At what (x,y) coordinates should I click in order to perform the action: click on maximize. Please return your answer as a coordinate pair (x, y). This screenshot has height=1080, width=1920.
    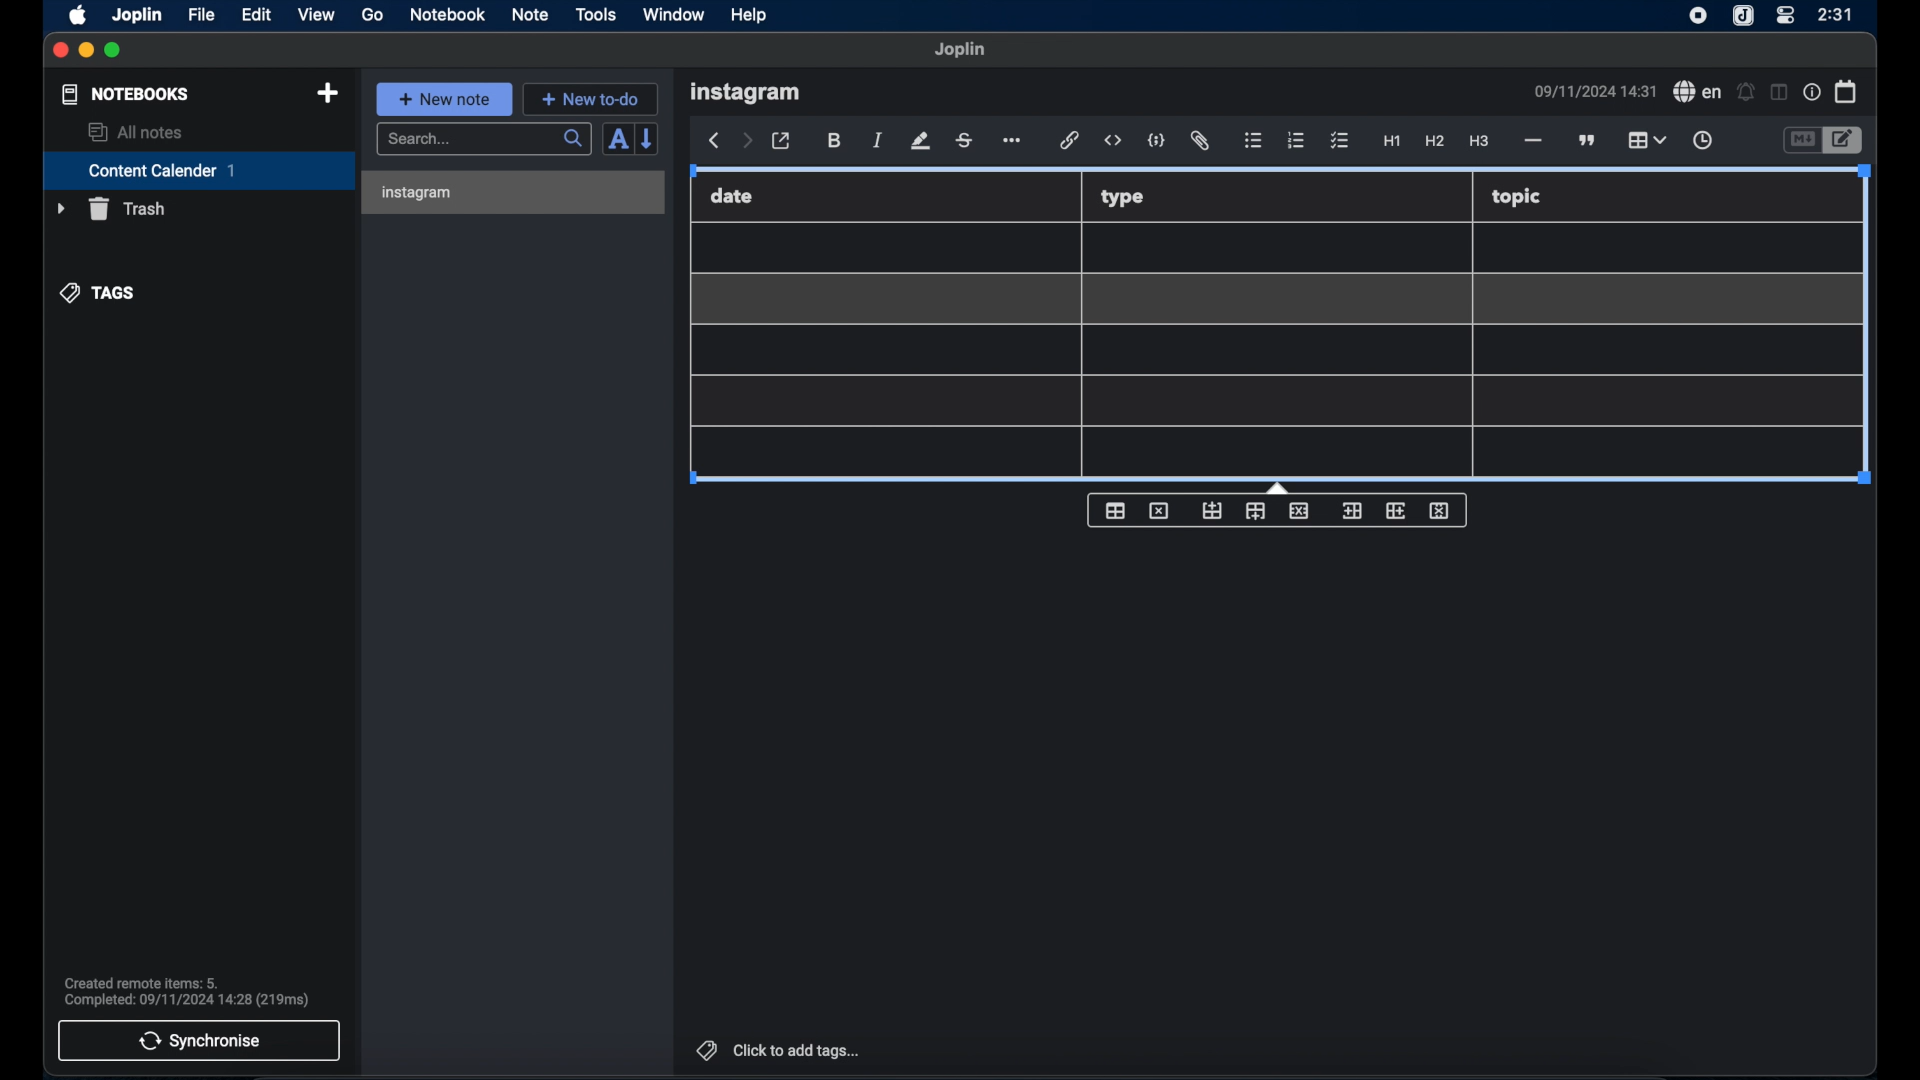
    Looking at the image, I should click on (114, 51).